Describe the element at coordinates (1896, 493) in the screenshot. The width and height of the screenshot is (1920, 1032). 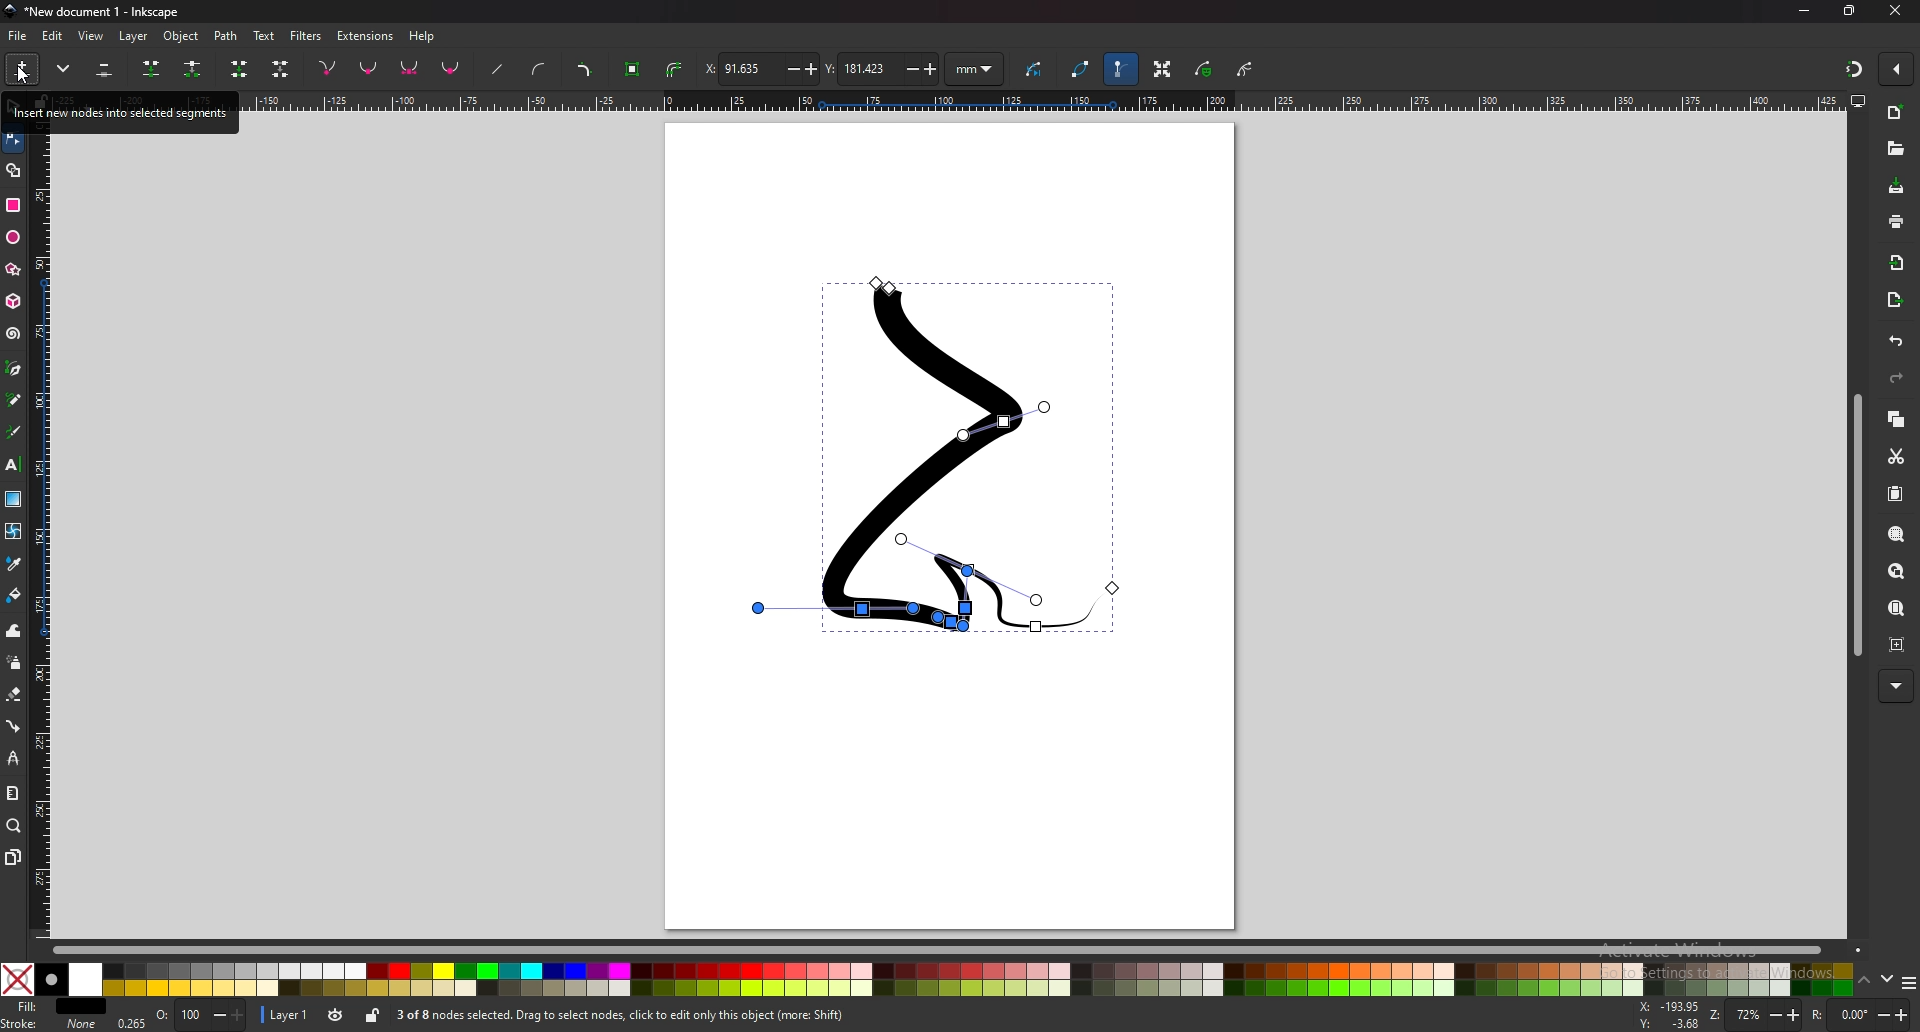
I see `paste` at that location.